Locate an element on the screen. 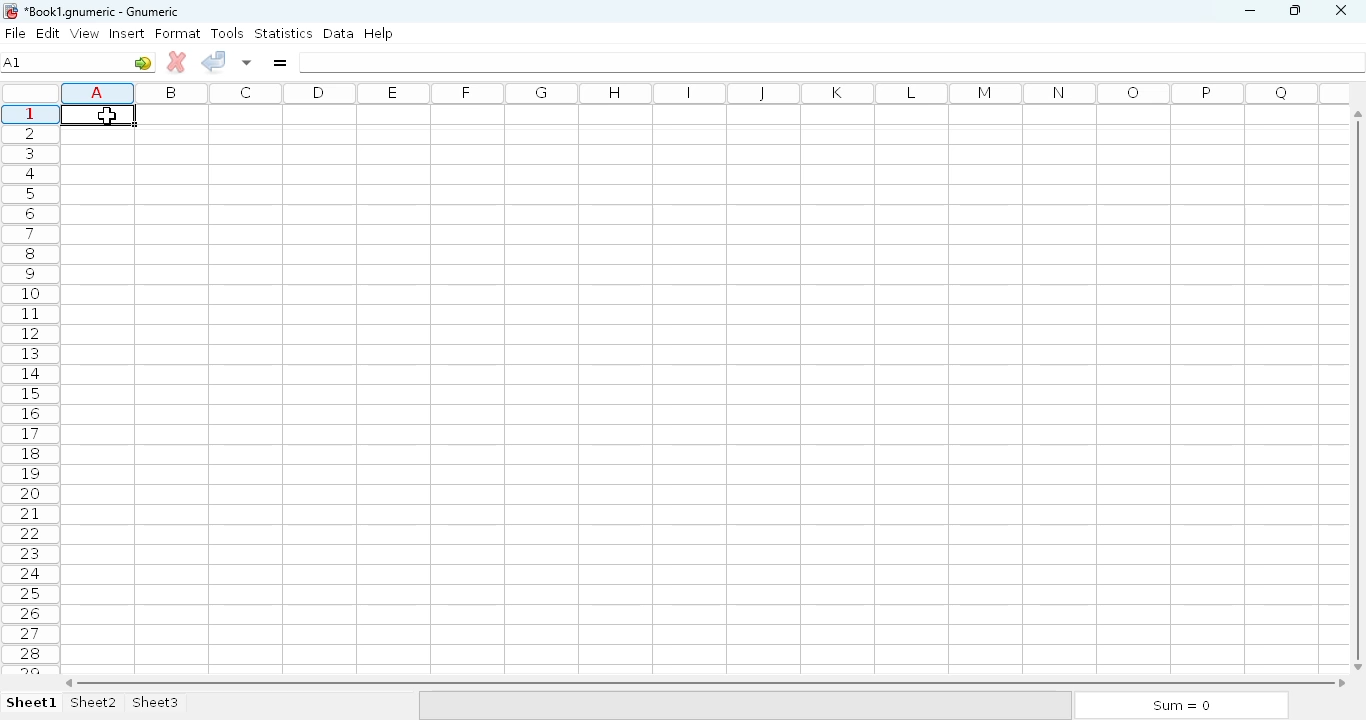 The height and width of the screenshot is (720, 1366). B5 is located at coordinates (13, 62).